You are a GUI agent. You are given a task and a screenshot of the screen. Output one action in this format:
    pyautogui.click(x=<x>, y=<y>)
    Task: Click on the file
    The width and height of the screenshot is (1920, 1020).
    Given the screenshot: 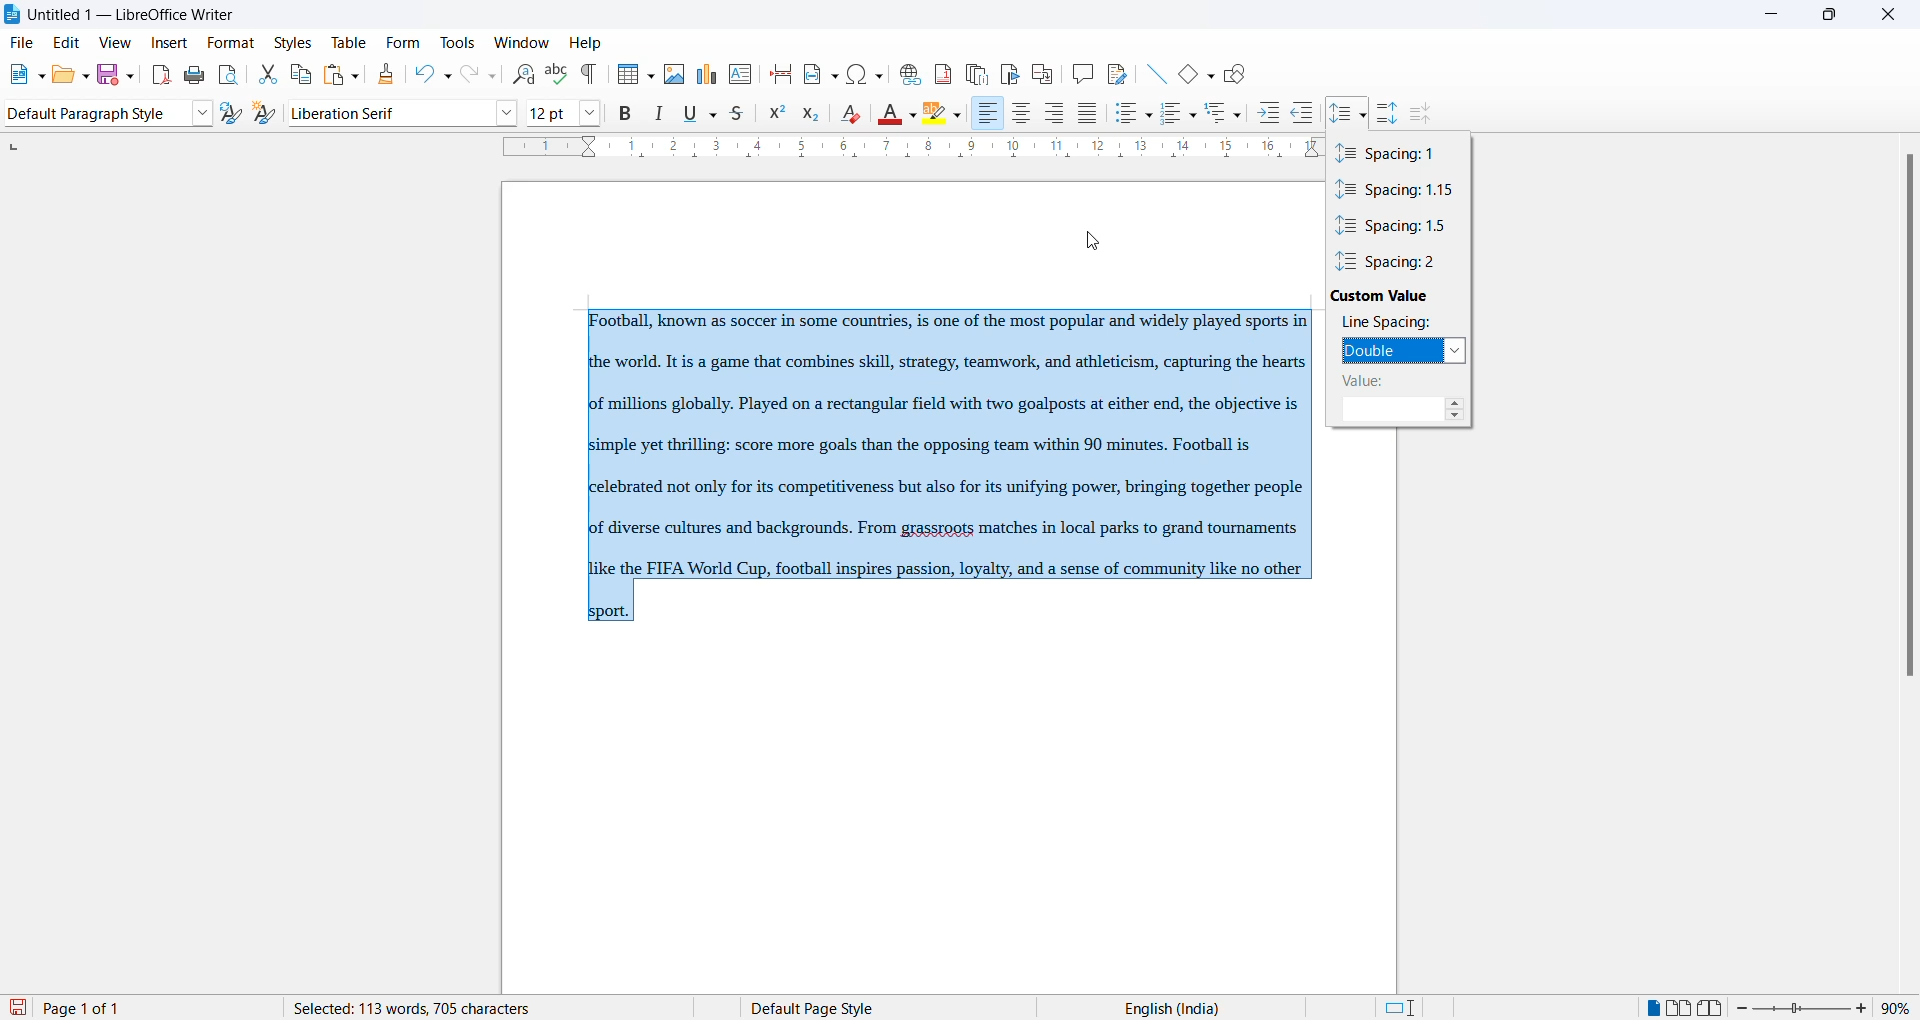 What is the action you would take?
    pyautogui.click(x=26, y=42)
    